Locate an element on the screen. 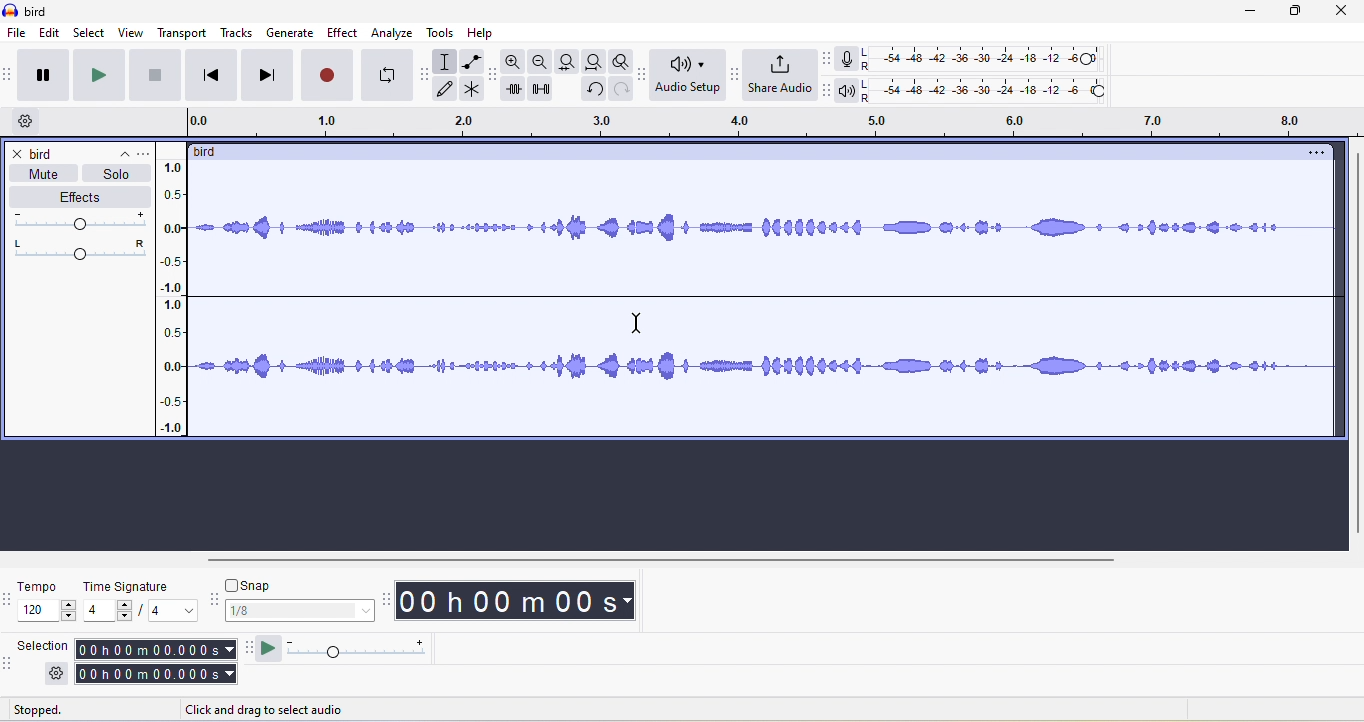 The width and height of the screenshot is (1364, 722). undo is located at coordinates (592, 93).